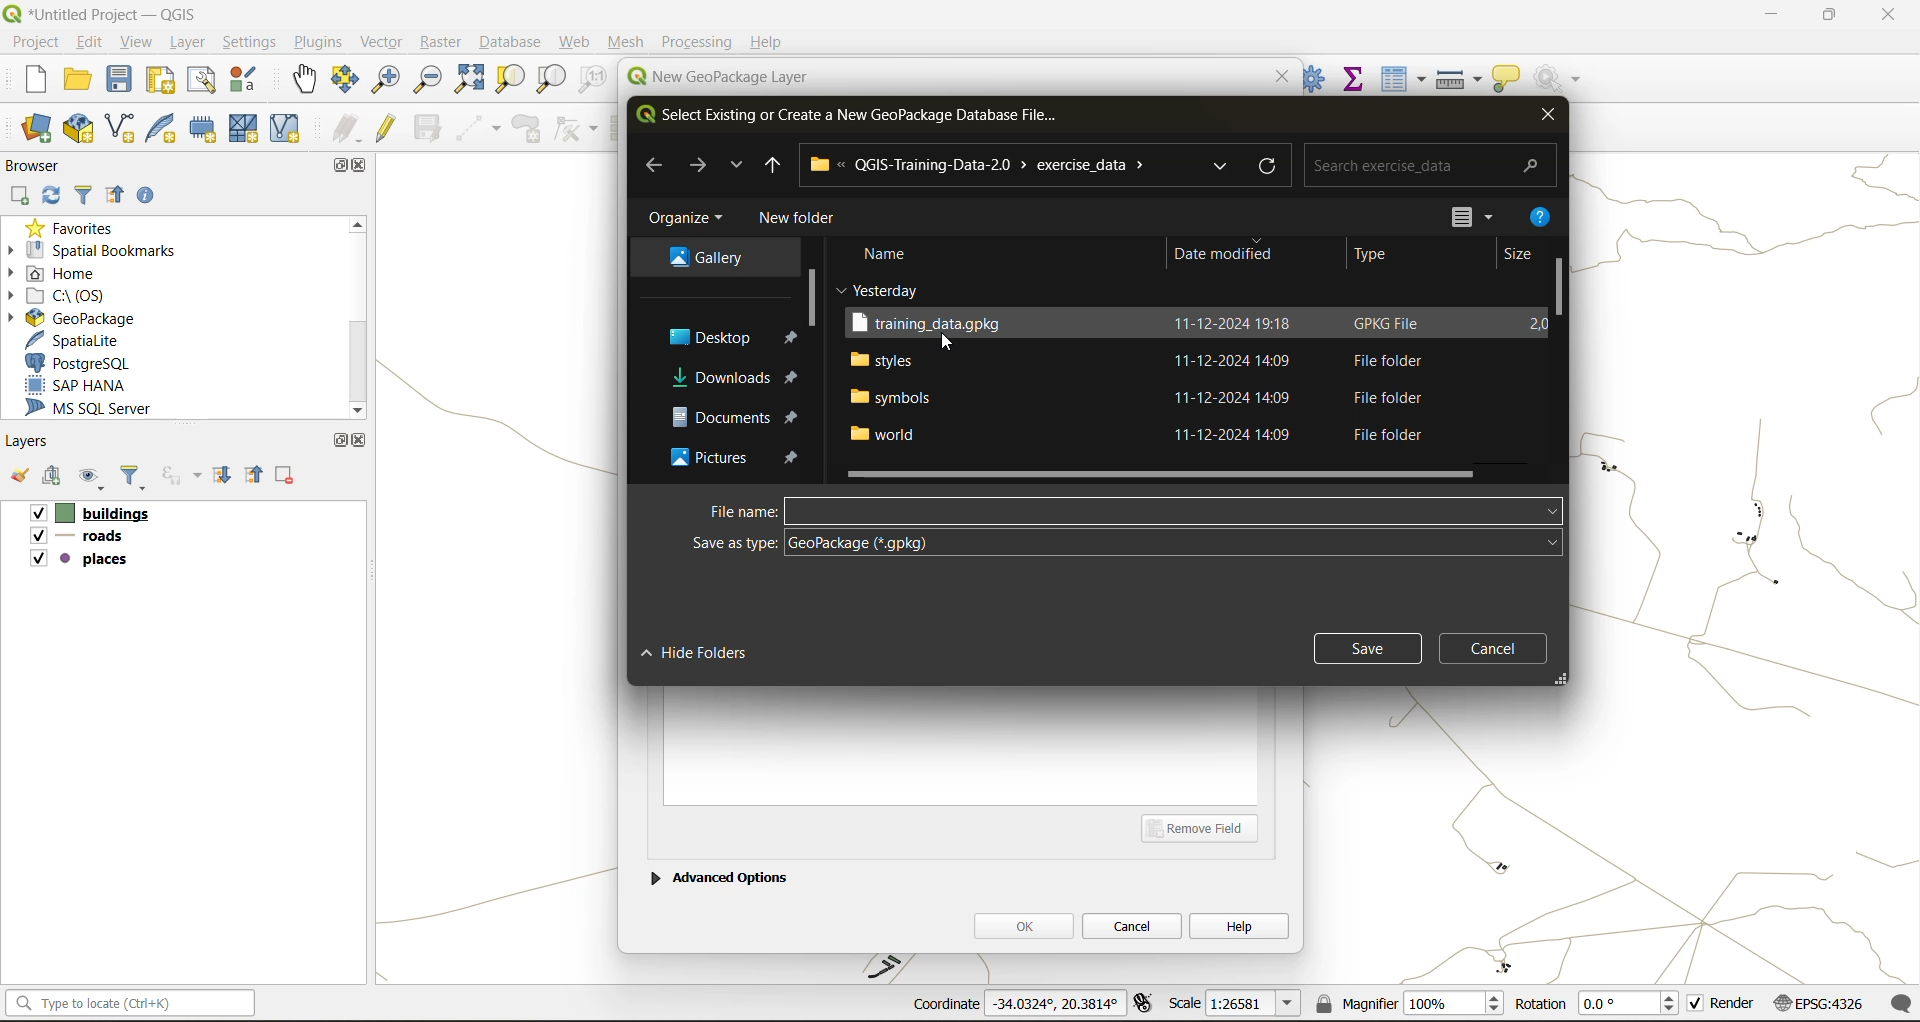  What do you see at coordinates (1206, 827) in the screenshot?
I see `remove field` at bounding box center [1206, 827].